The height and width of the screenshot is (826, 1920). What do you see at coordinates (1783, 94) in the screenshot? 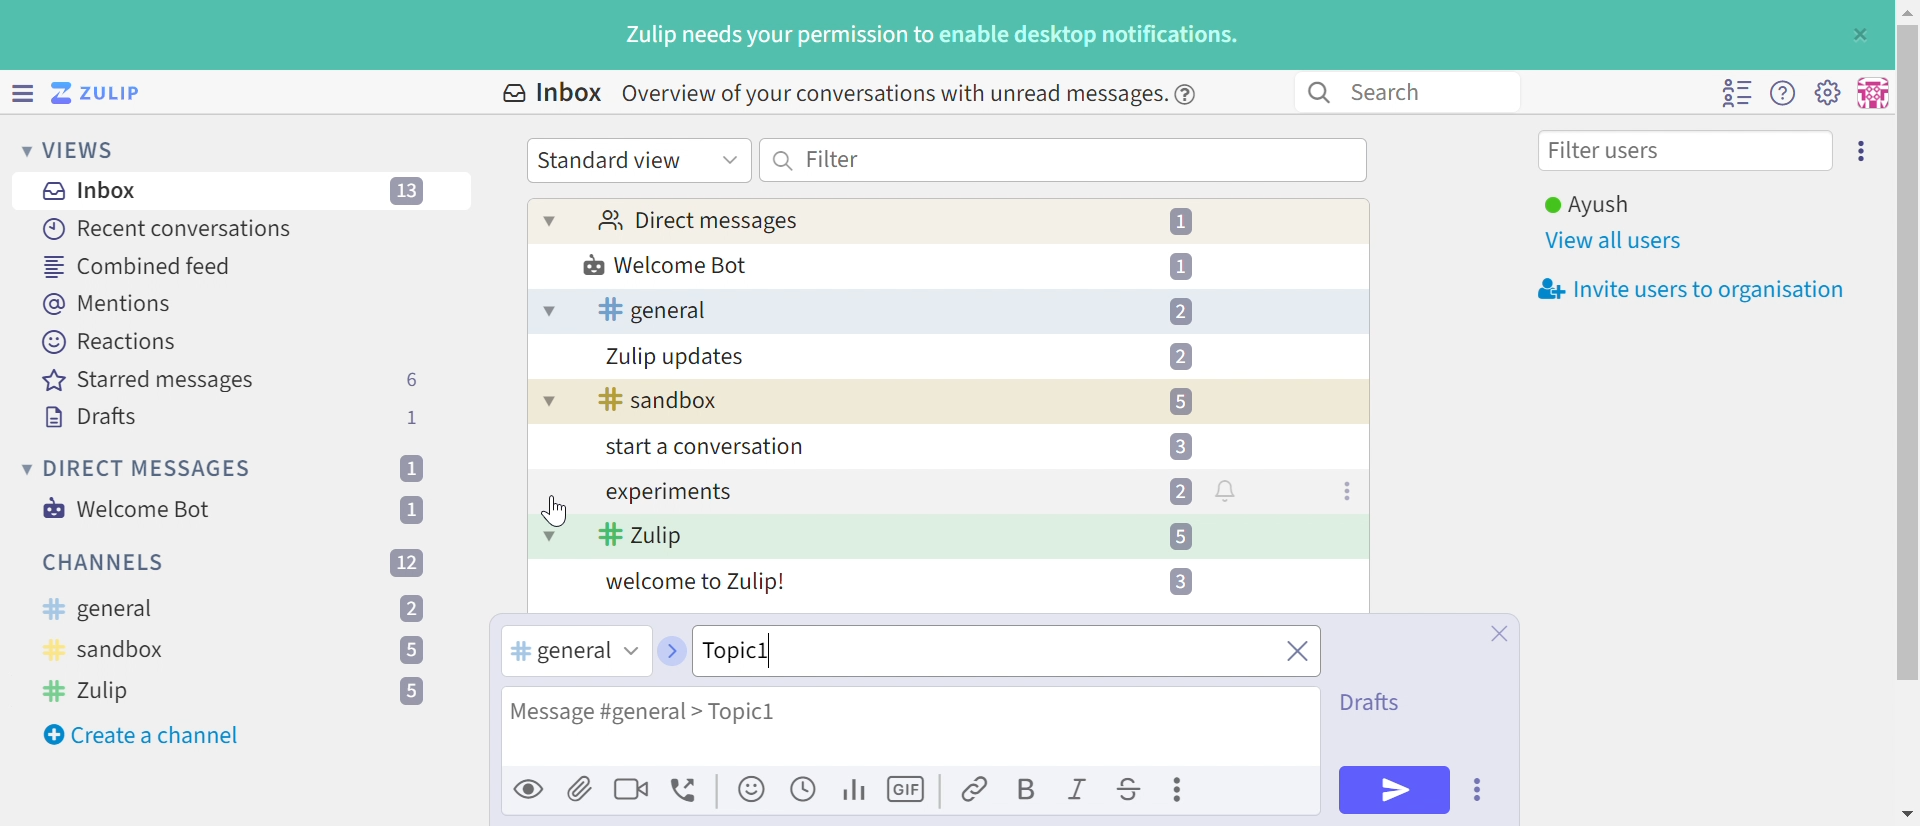
I see `Help menu` at bounding box center [1783, 94].